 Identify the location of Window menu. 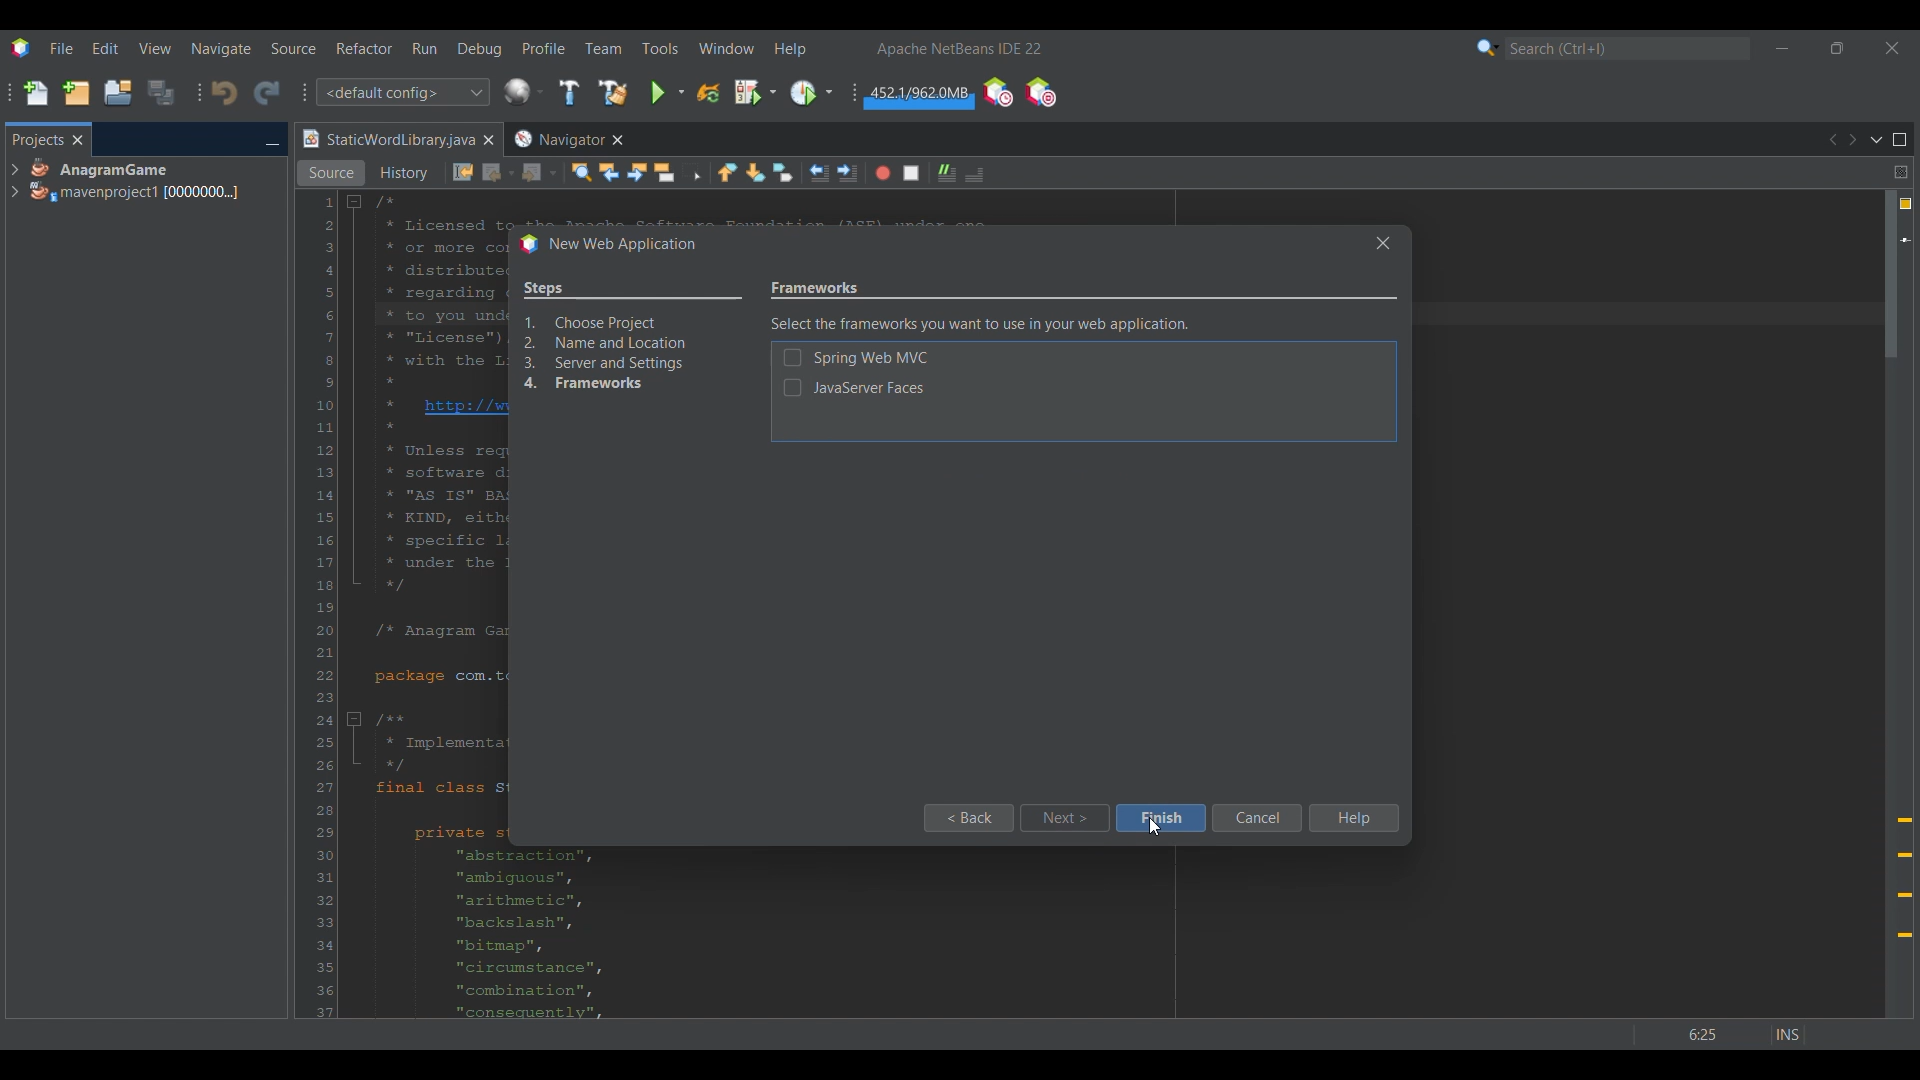
(727, 48).